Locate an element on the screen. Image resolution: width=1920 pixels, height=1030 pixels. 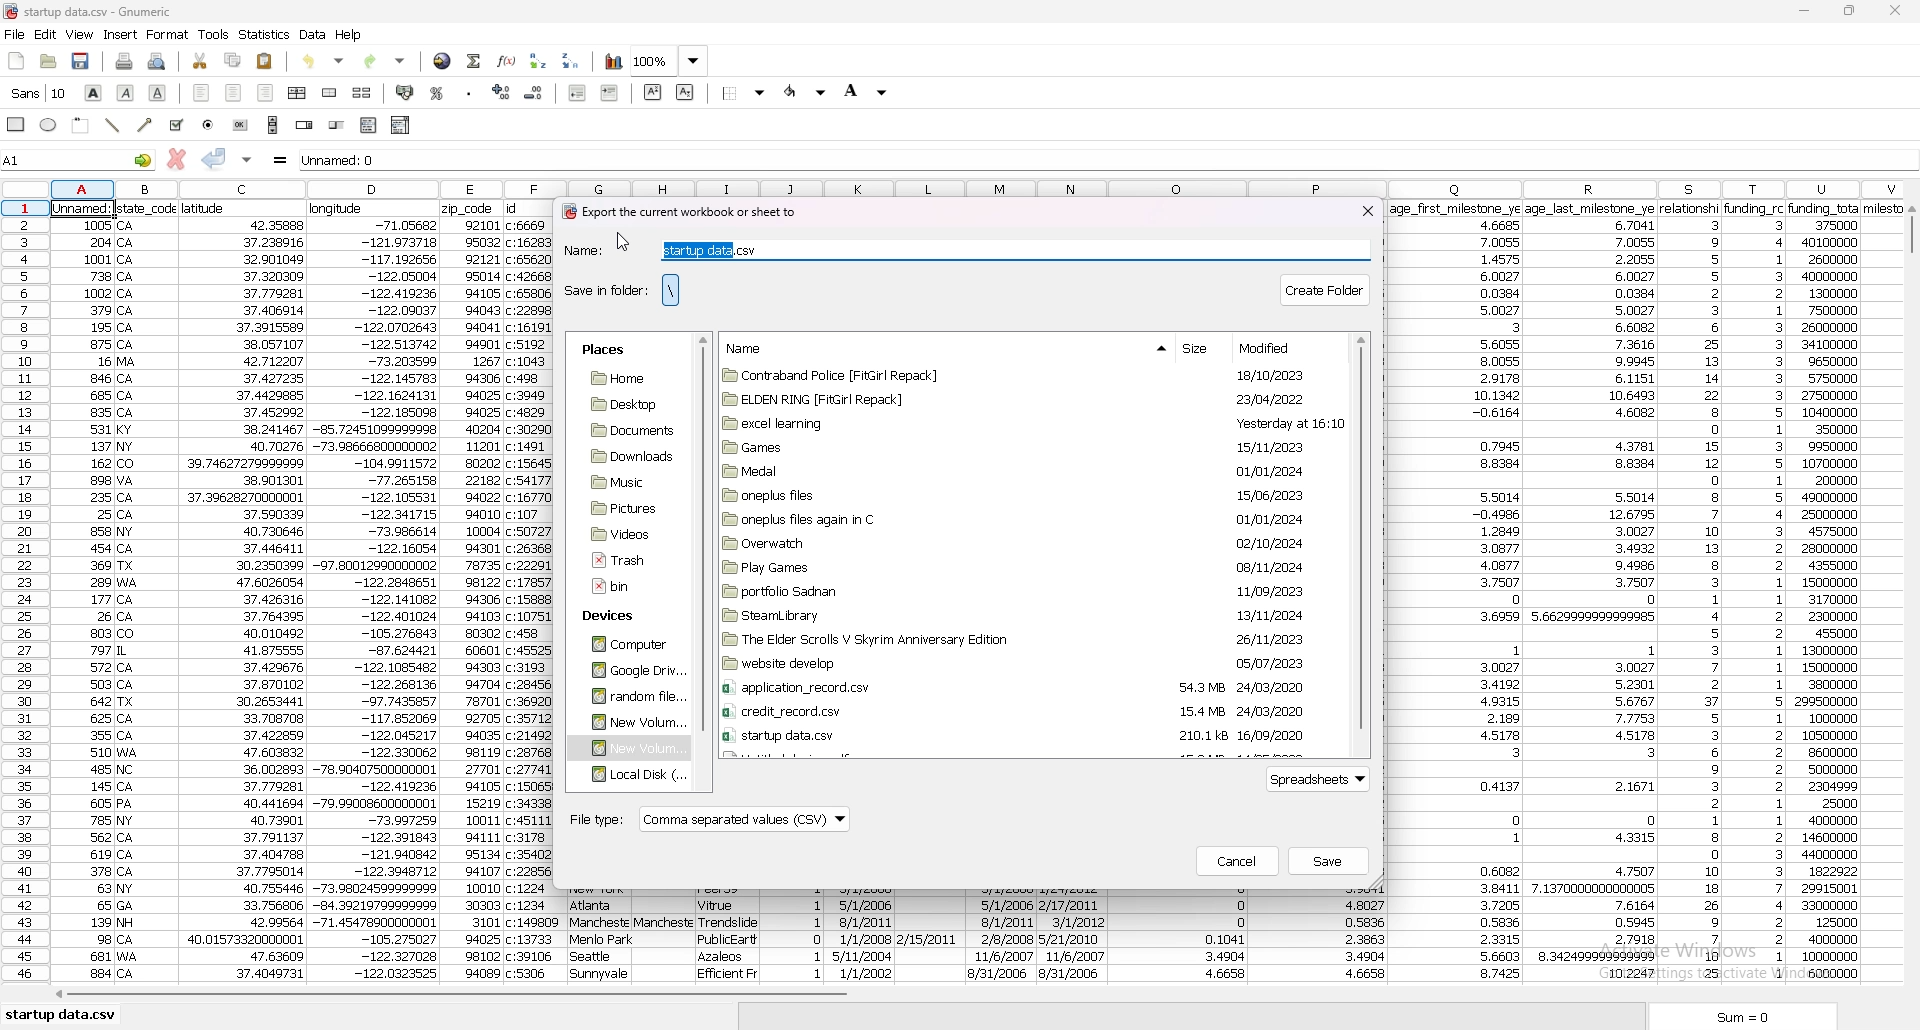
background is located at coordinates (866, 91).